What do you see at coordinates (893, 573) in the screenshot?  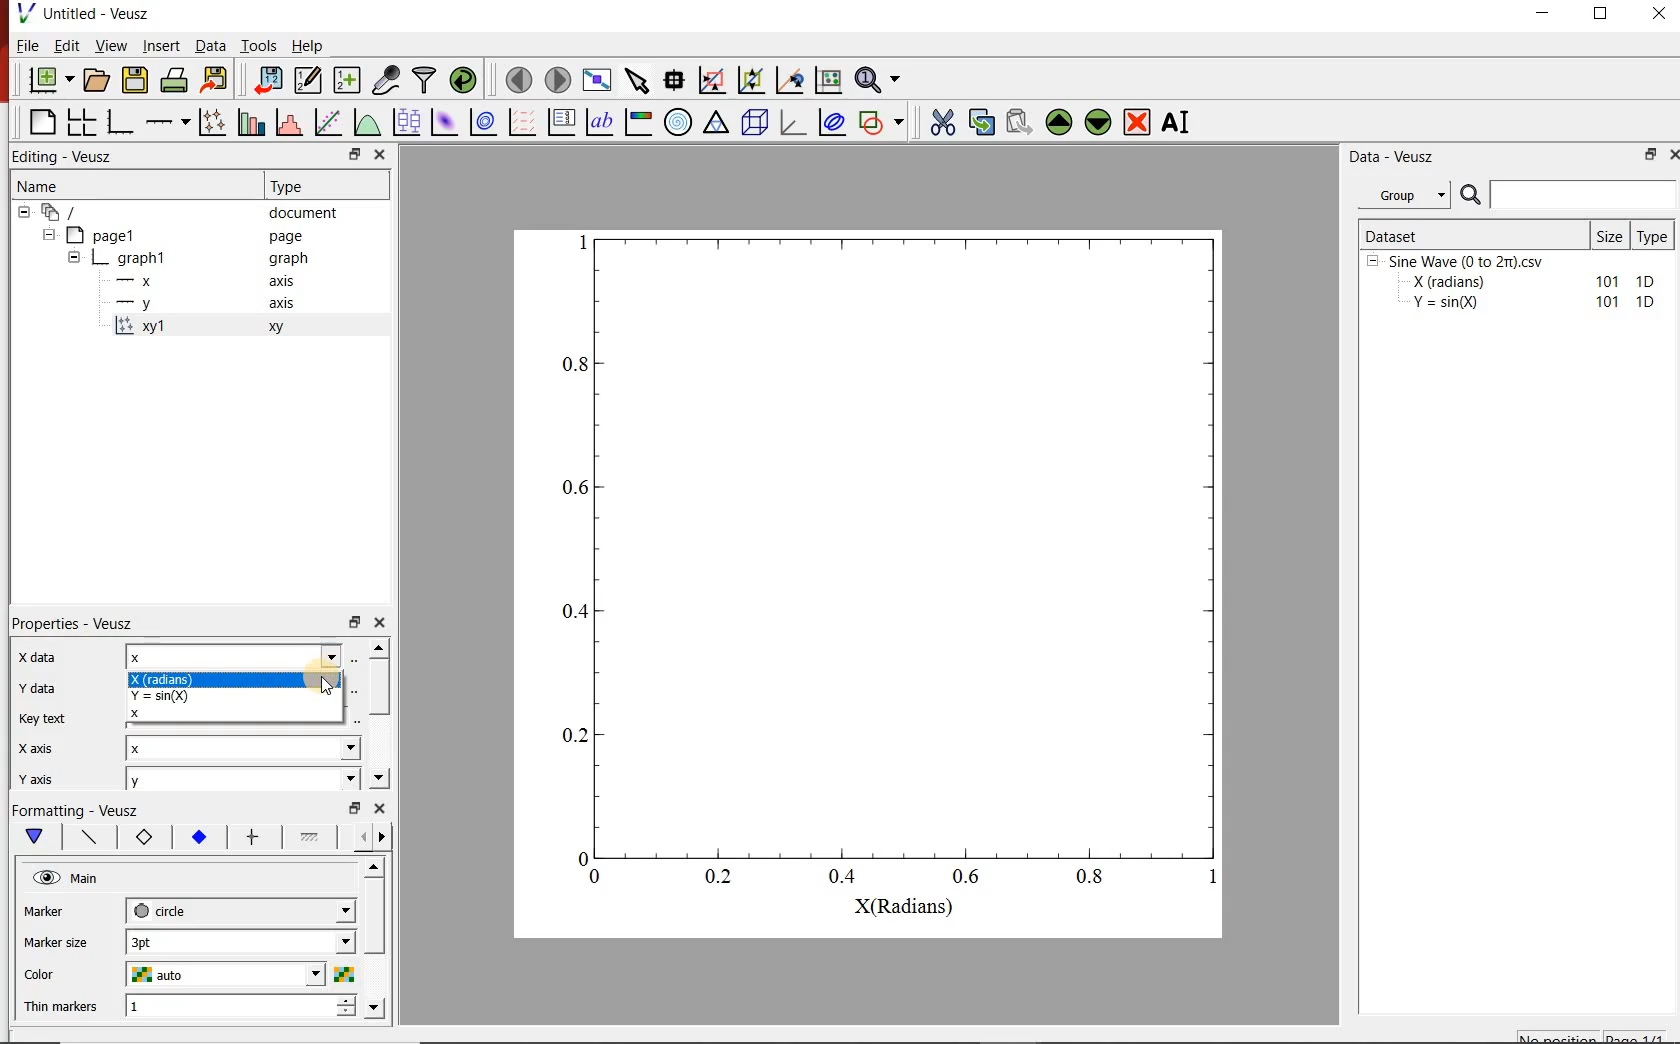 I see `BS —
0.8
0.6
0.4
0.2
0 0.2 0.4 0.6 0.8 1` at bounding box center [893, 573].